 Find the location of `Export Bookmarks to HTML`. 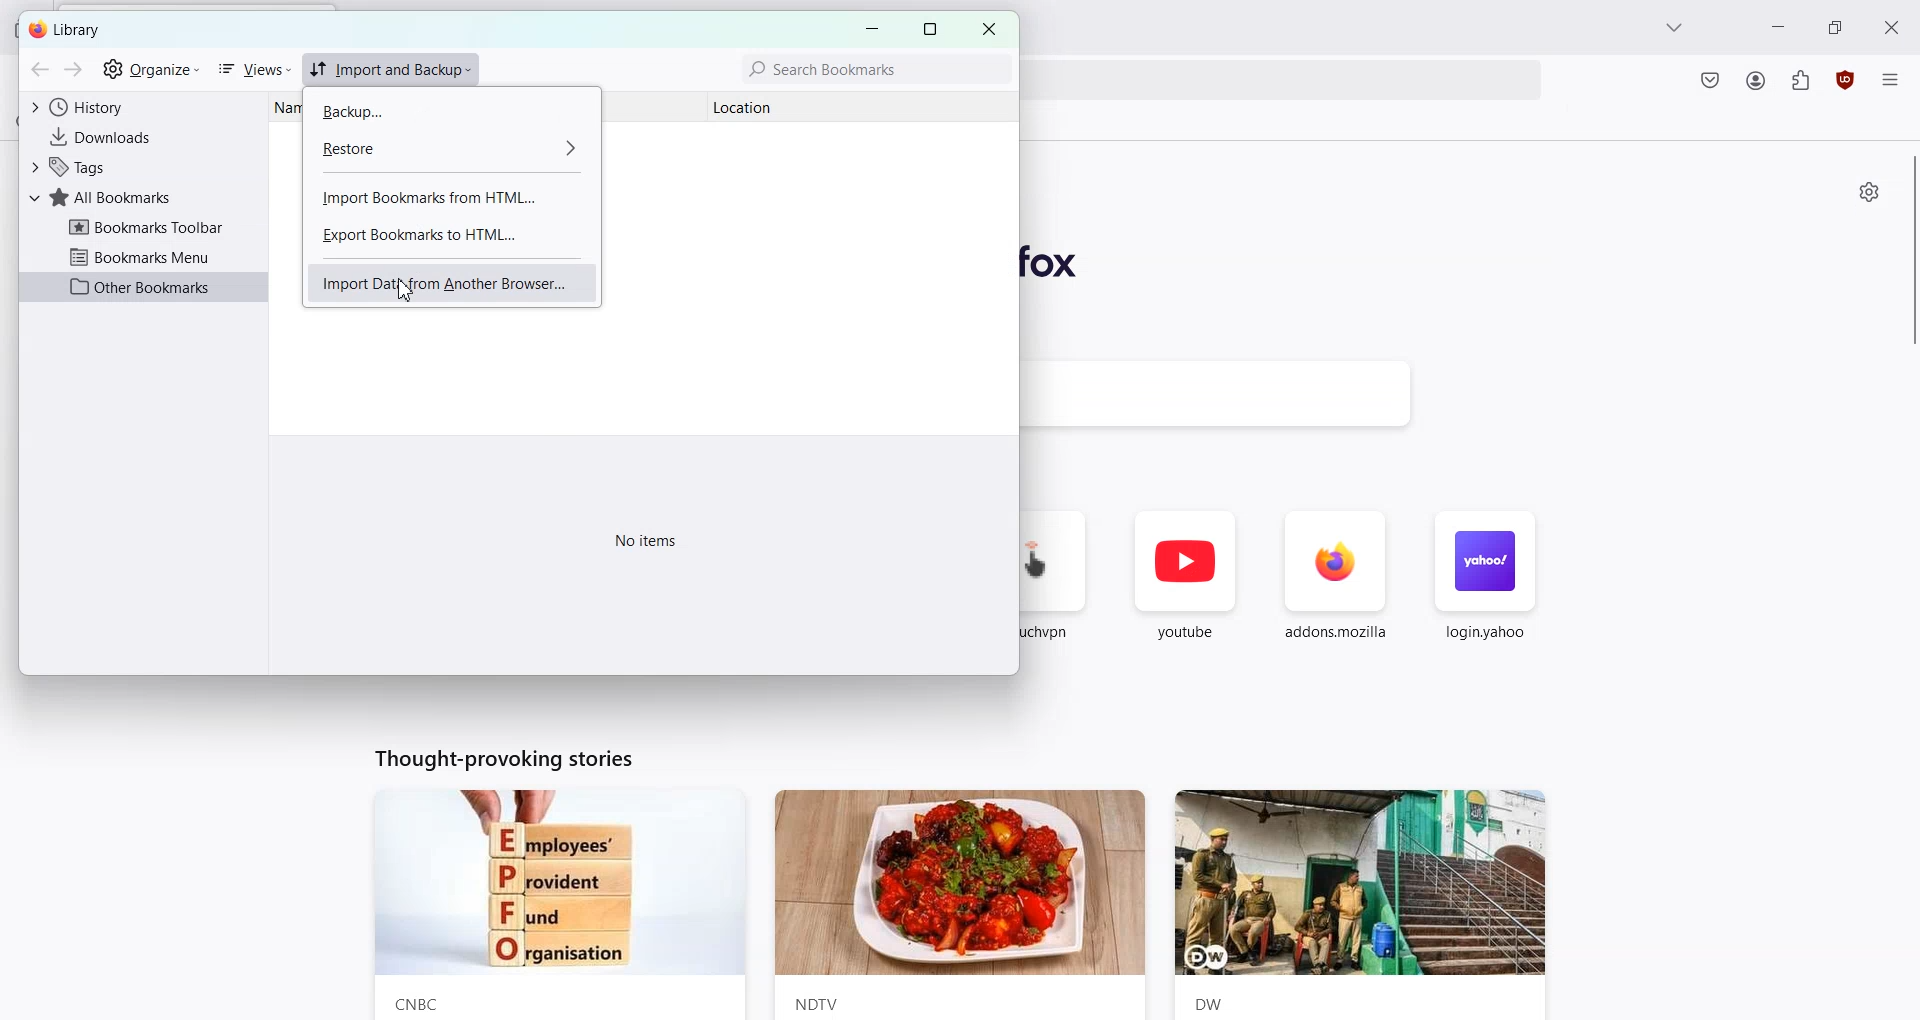

Export Bookmarks to HTML is located at coordinates (449, 235).